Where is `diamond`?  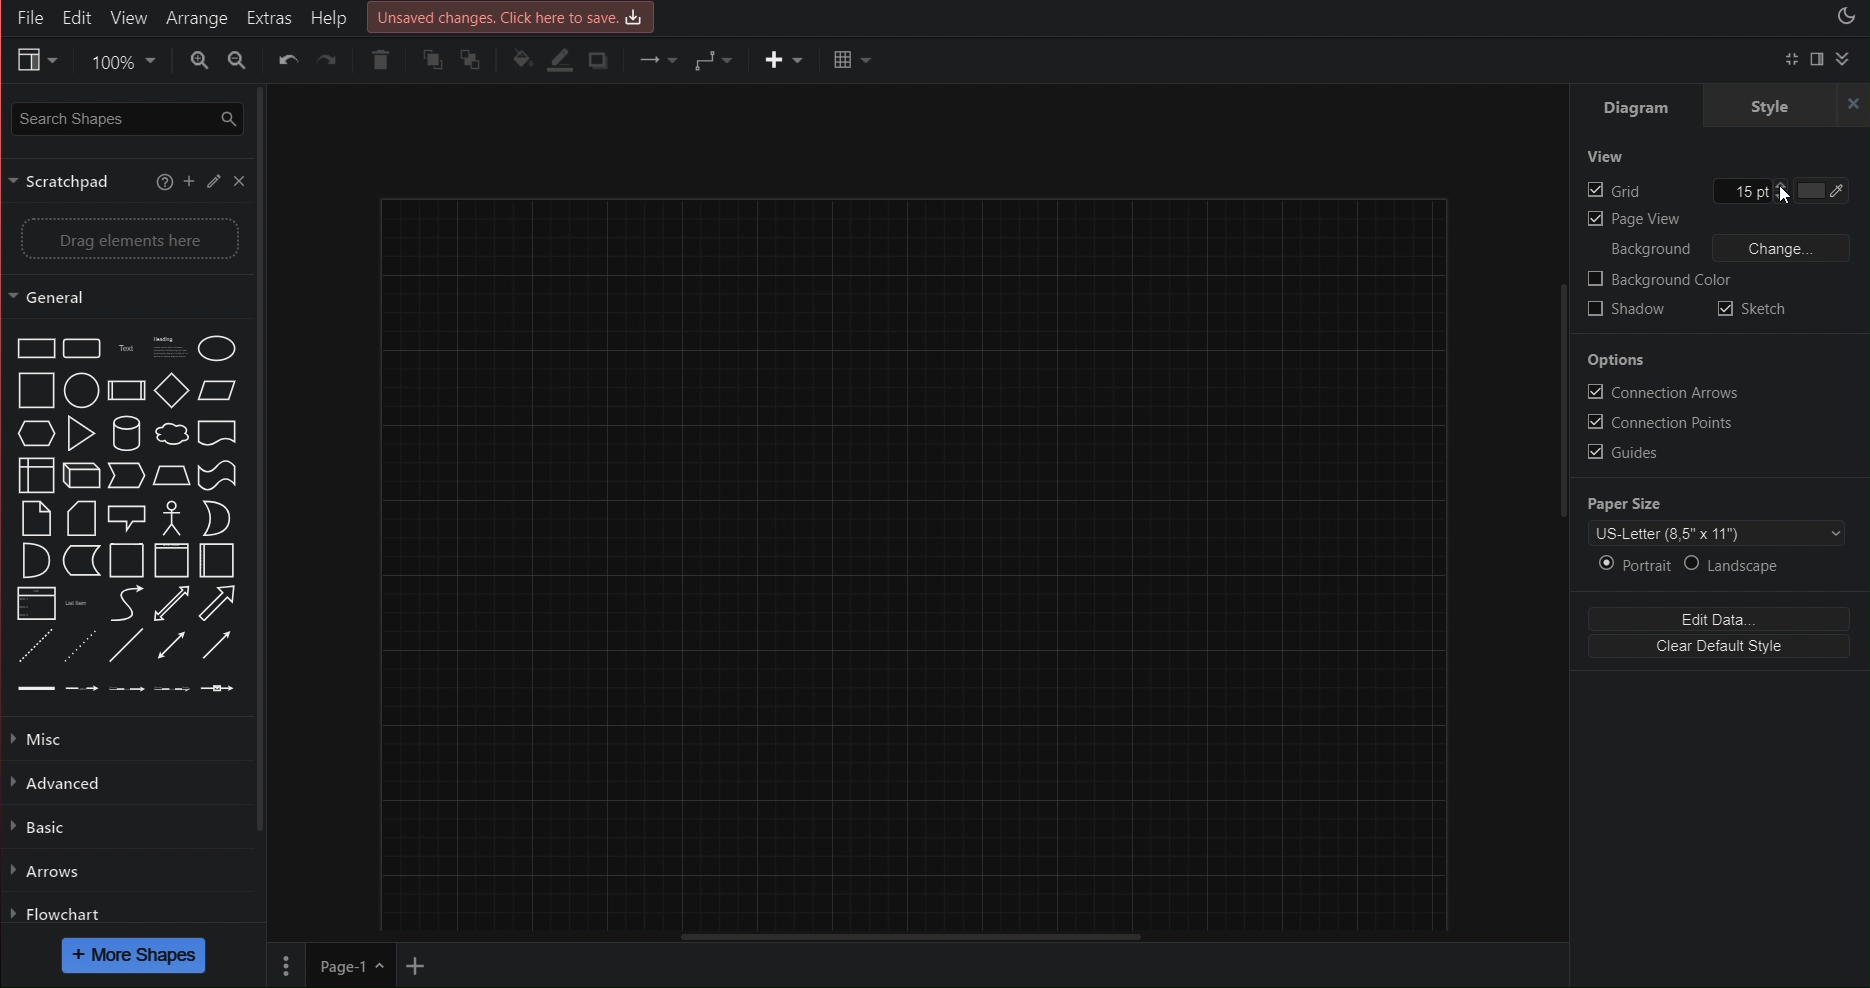
diamond is located at coordinates (168, 387).